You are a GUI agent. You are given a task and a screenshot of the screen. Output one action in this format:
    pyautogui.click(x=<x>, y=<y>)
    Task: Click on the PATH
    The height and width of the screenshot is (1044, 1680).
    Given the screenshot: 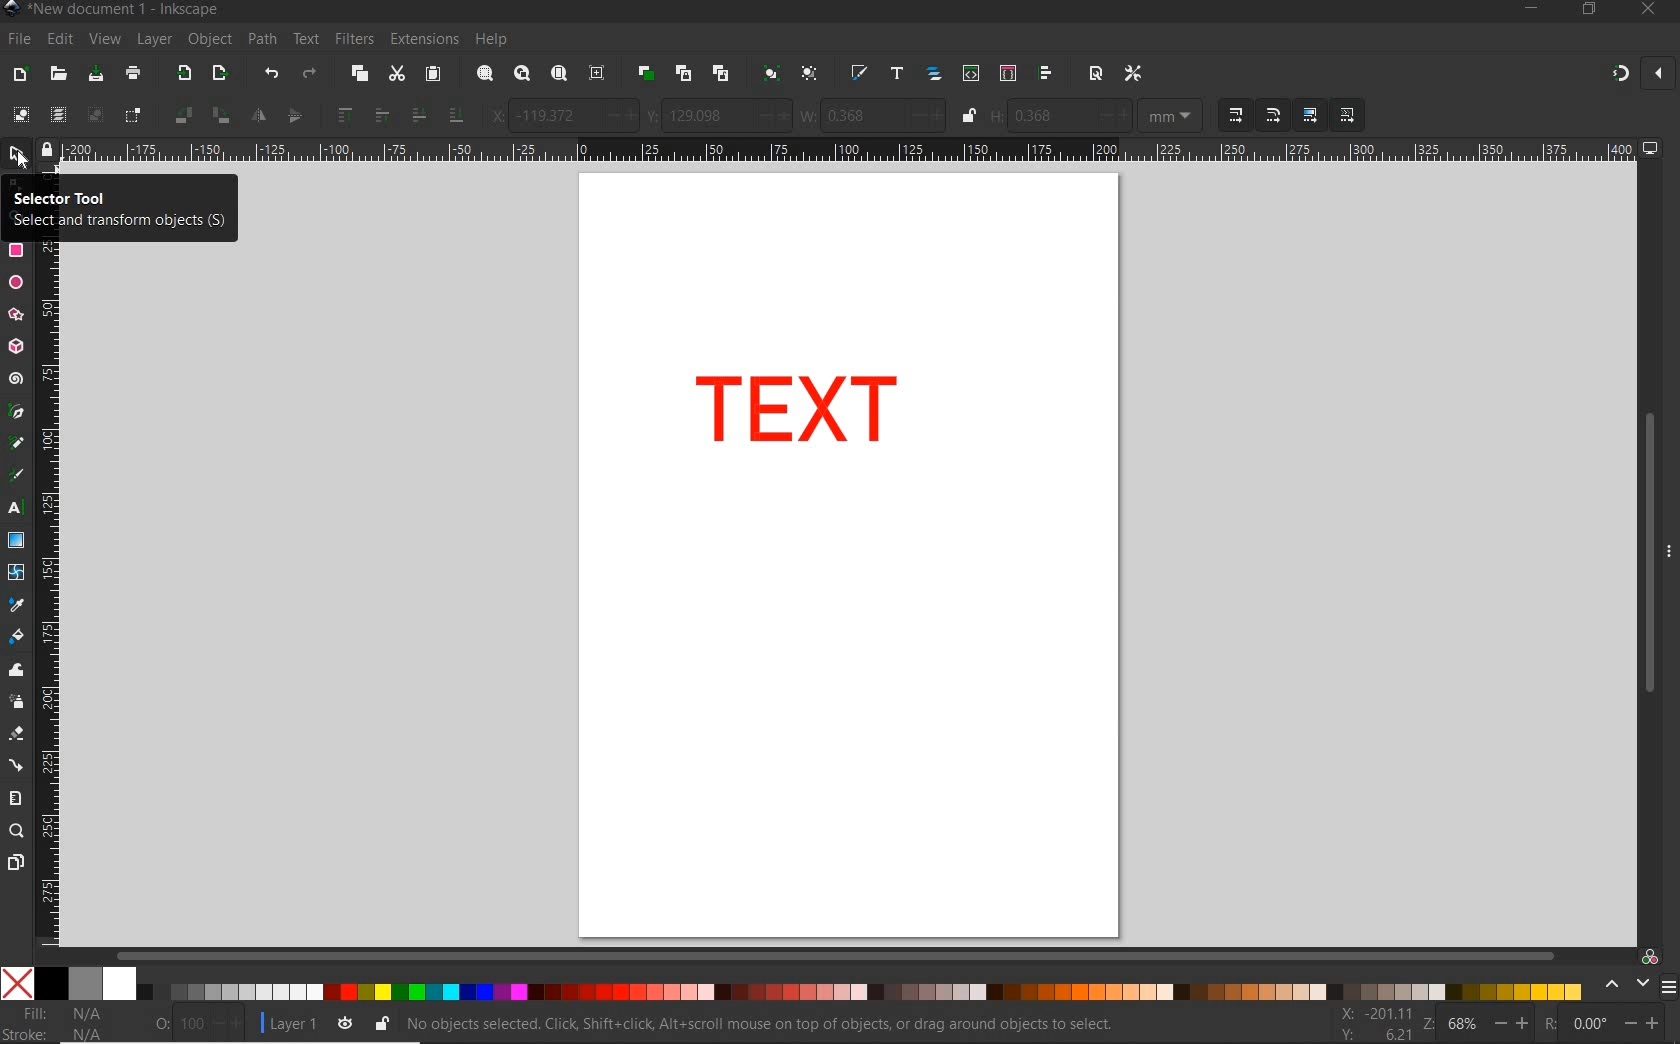 What is the action you would take?
    pyautogui.click(x=261, y=40)
    